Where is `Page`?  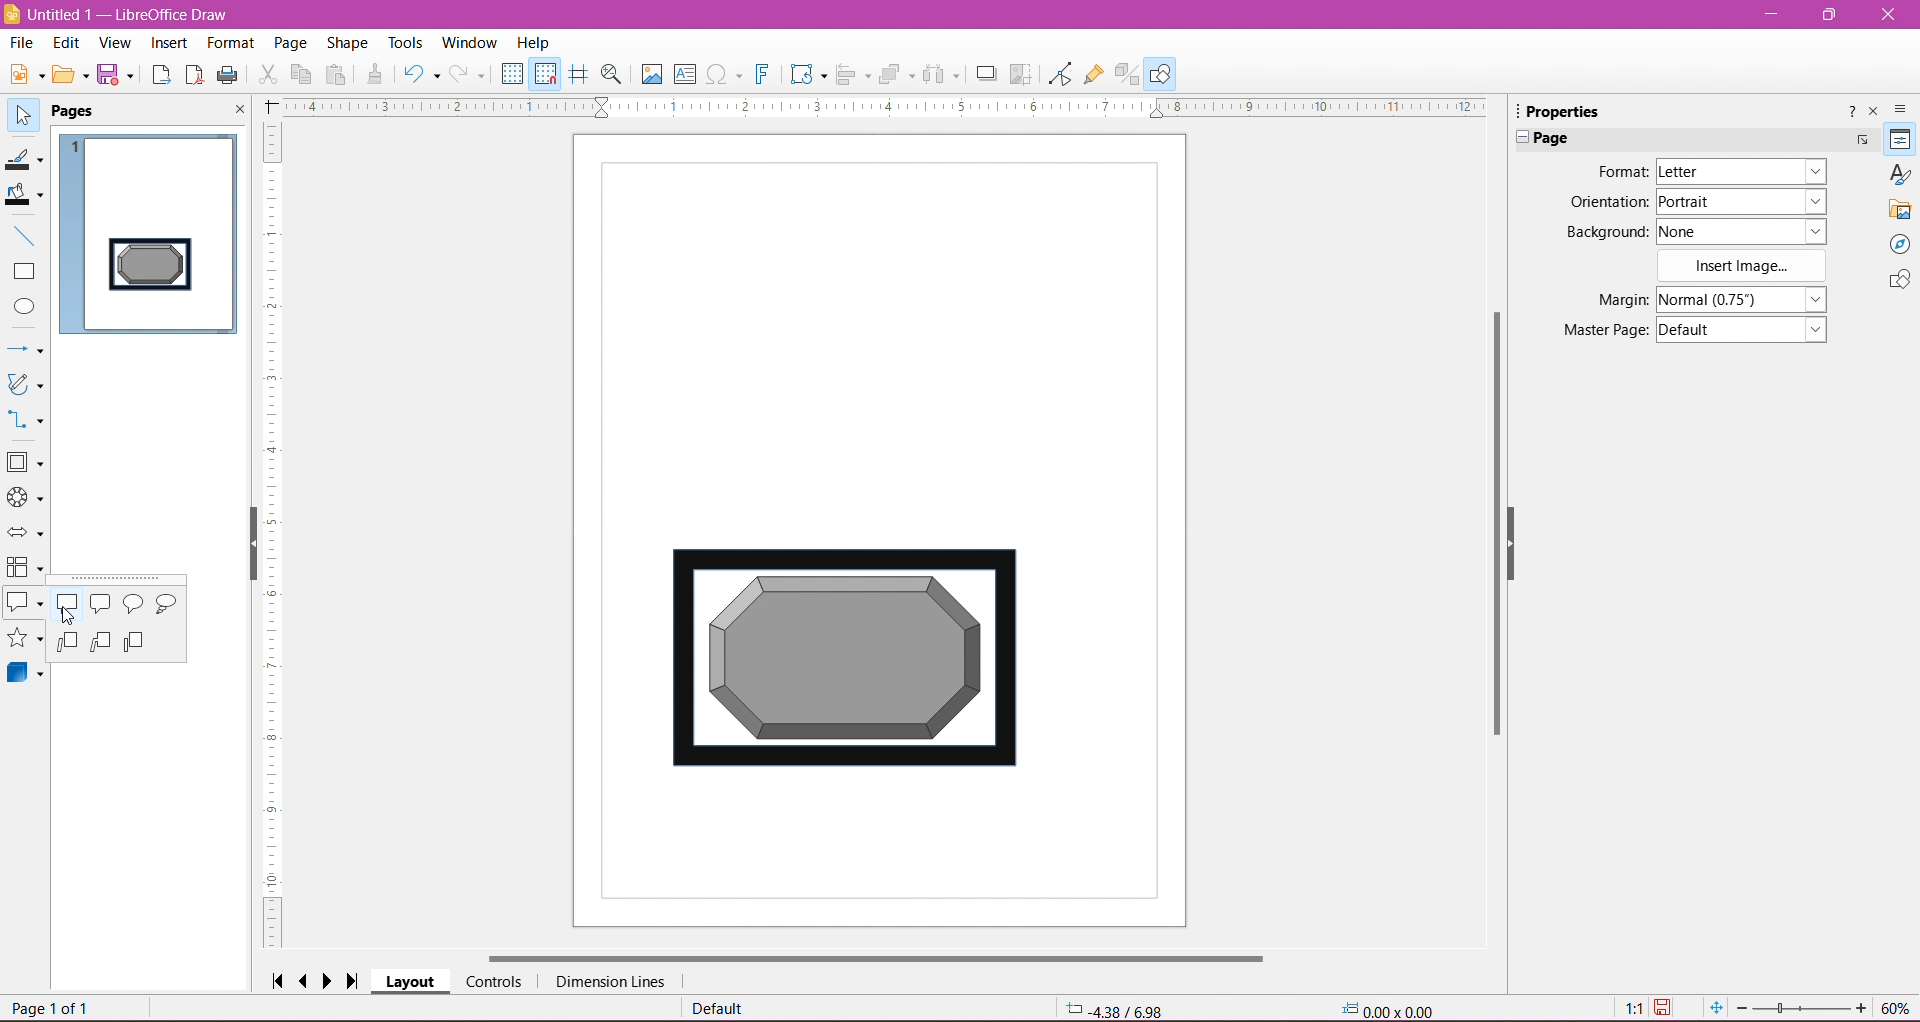
Page is located at coordinates (288, 41).